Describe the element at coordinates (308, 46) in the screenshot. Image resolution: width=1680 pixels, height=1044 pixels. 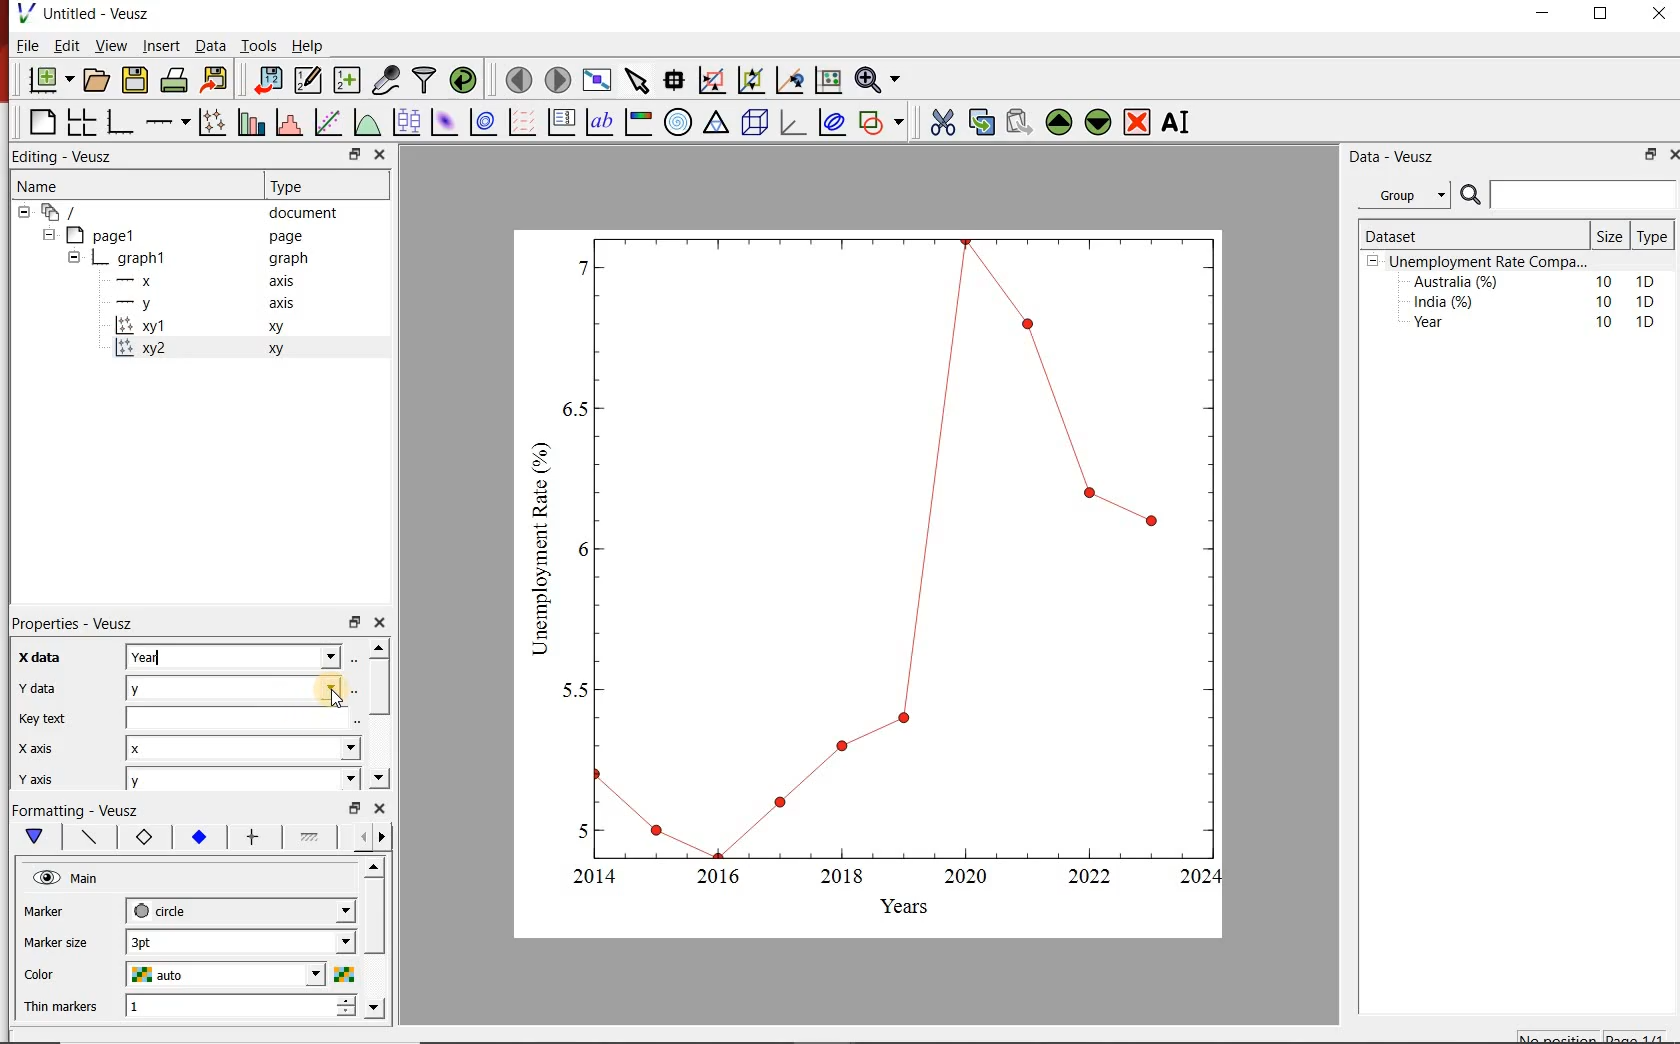
I see `Help` at that location.